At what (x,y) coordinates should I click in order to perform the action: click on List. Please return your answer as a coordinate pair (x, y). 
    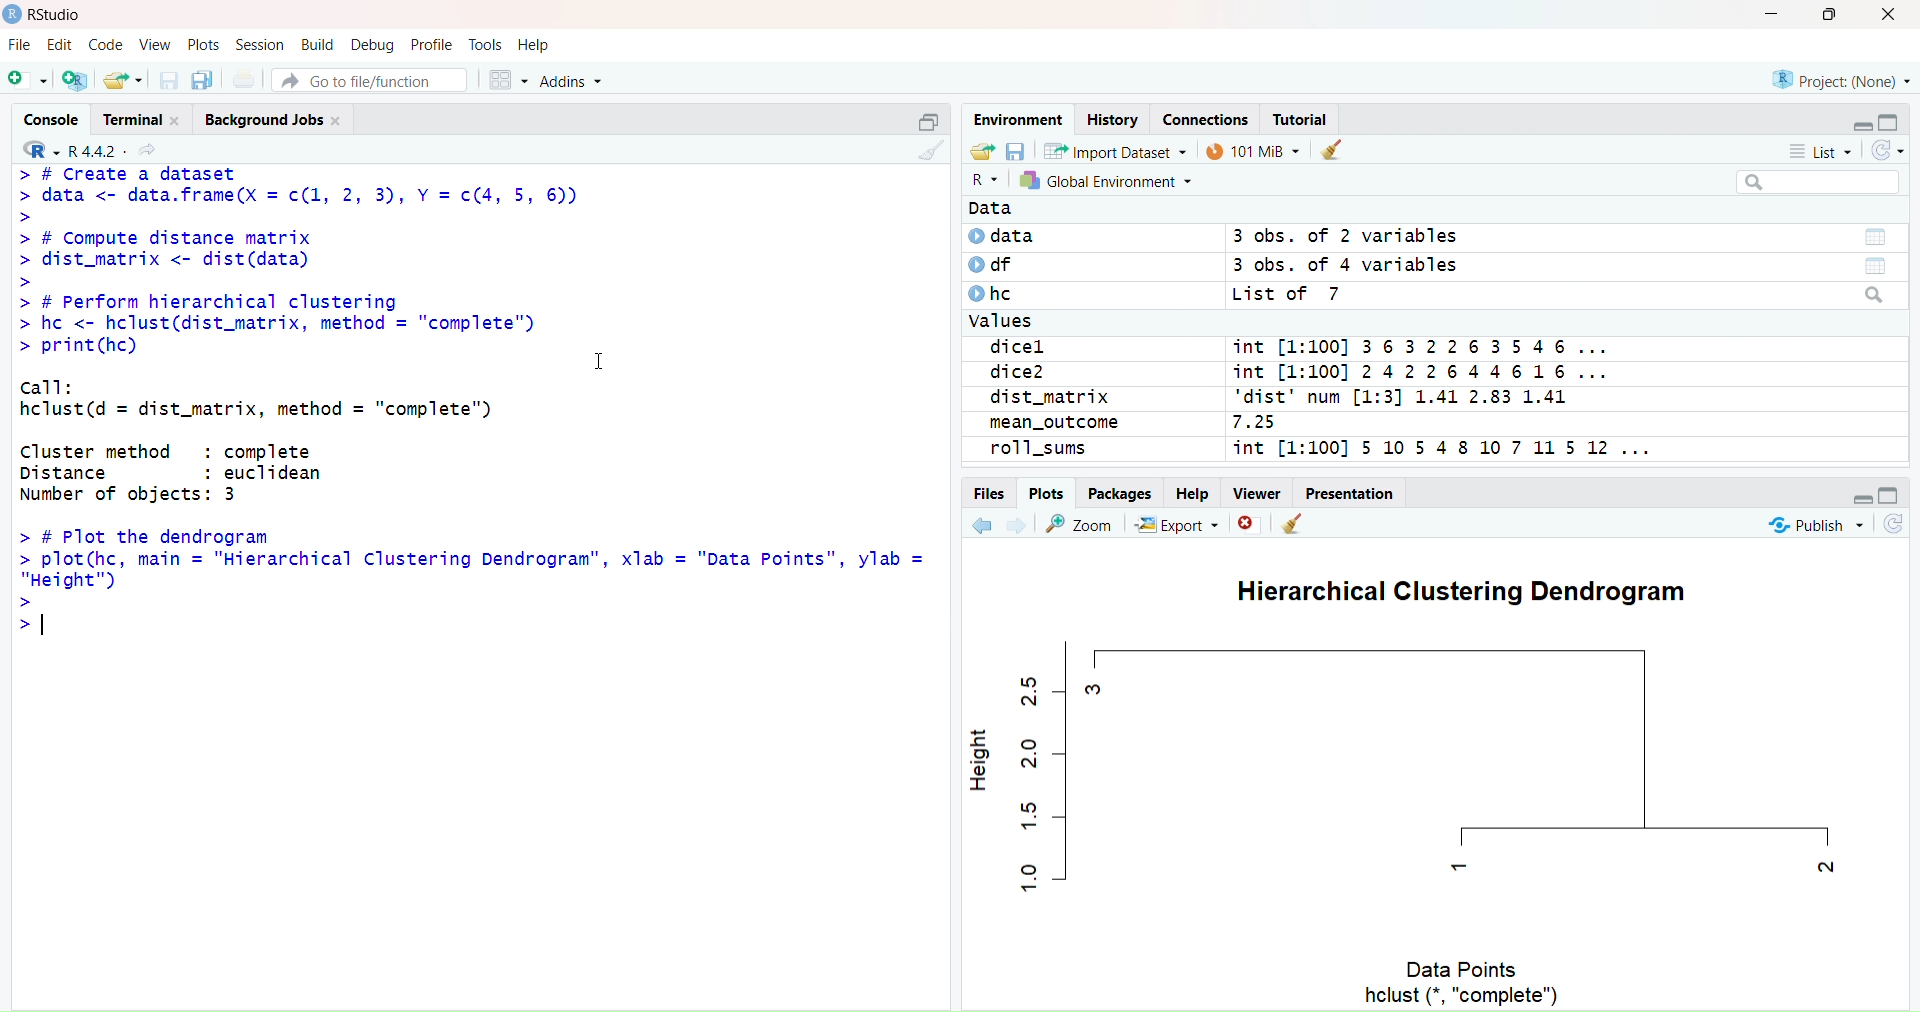
    Looking at the image, I should click on (1819, 150).